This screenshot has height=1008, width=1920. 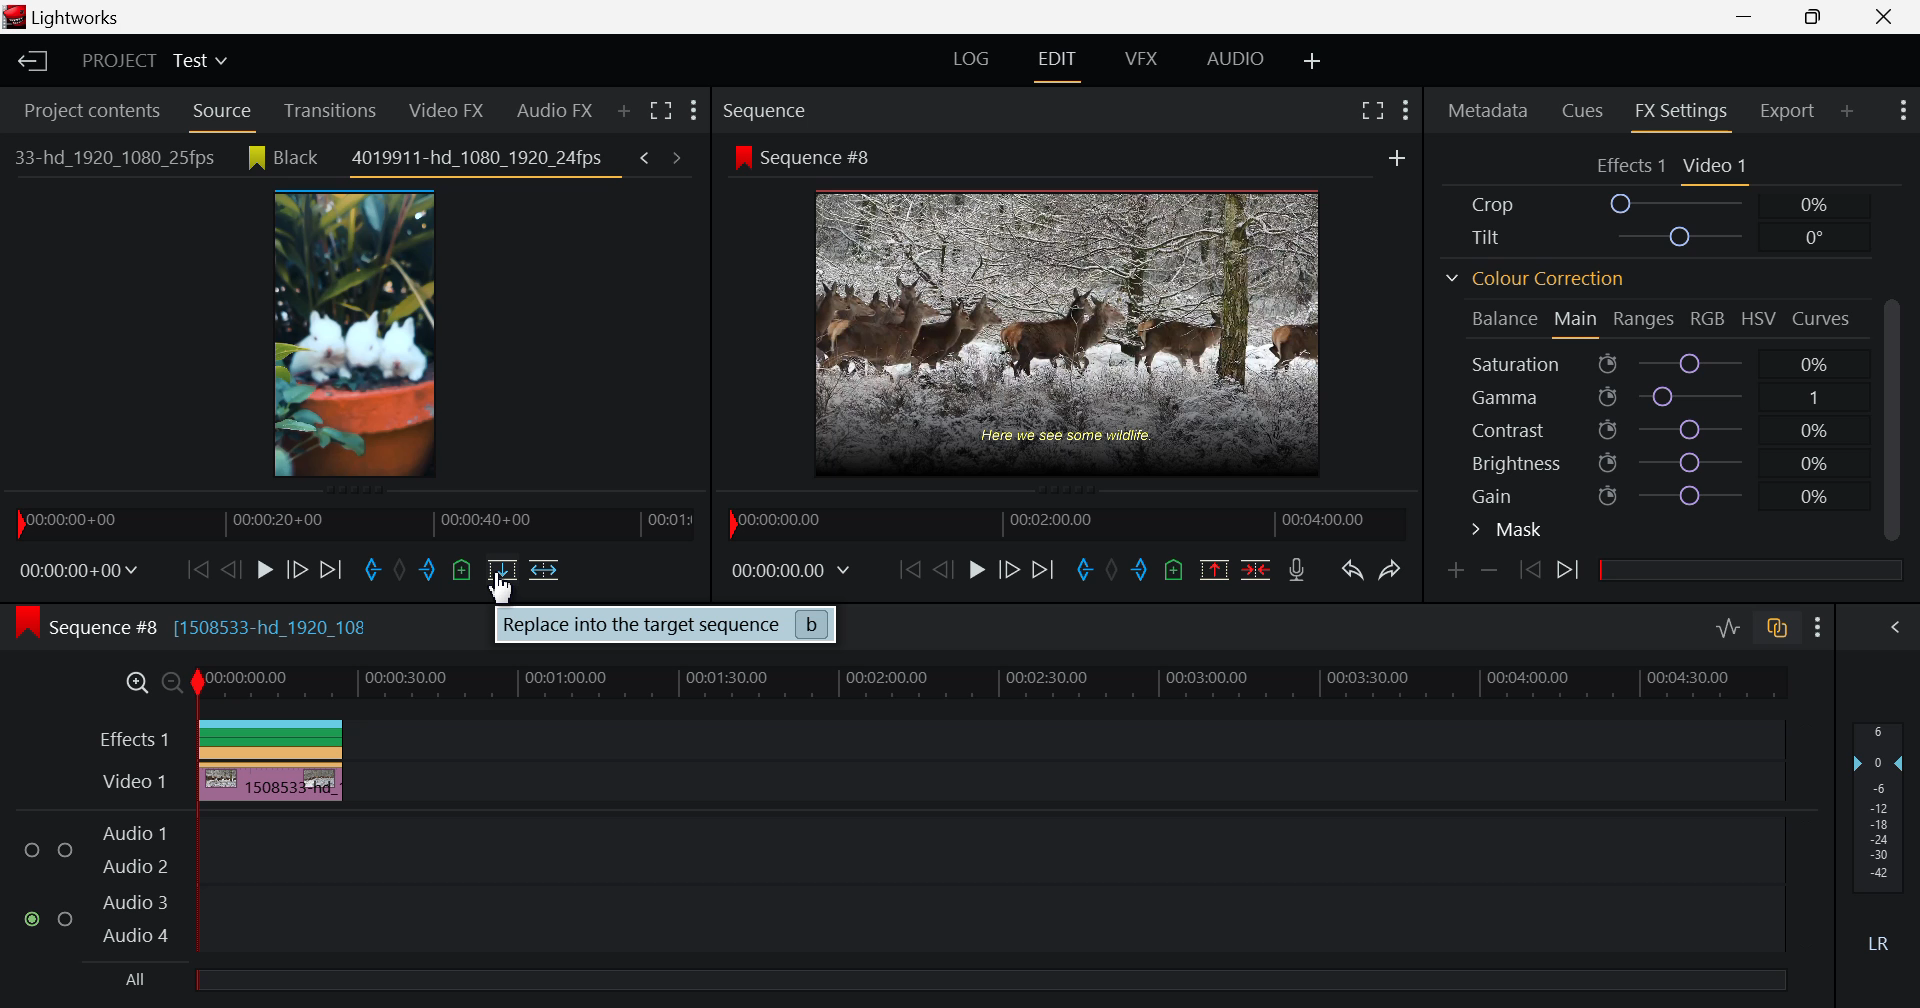 What do you see at coordinates (86, 112) in the screenshot?
I see `Project contents Tab Open` at bounding box center [86, 112].